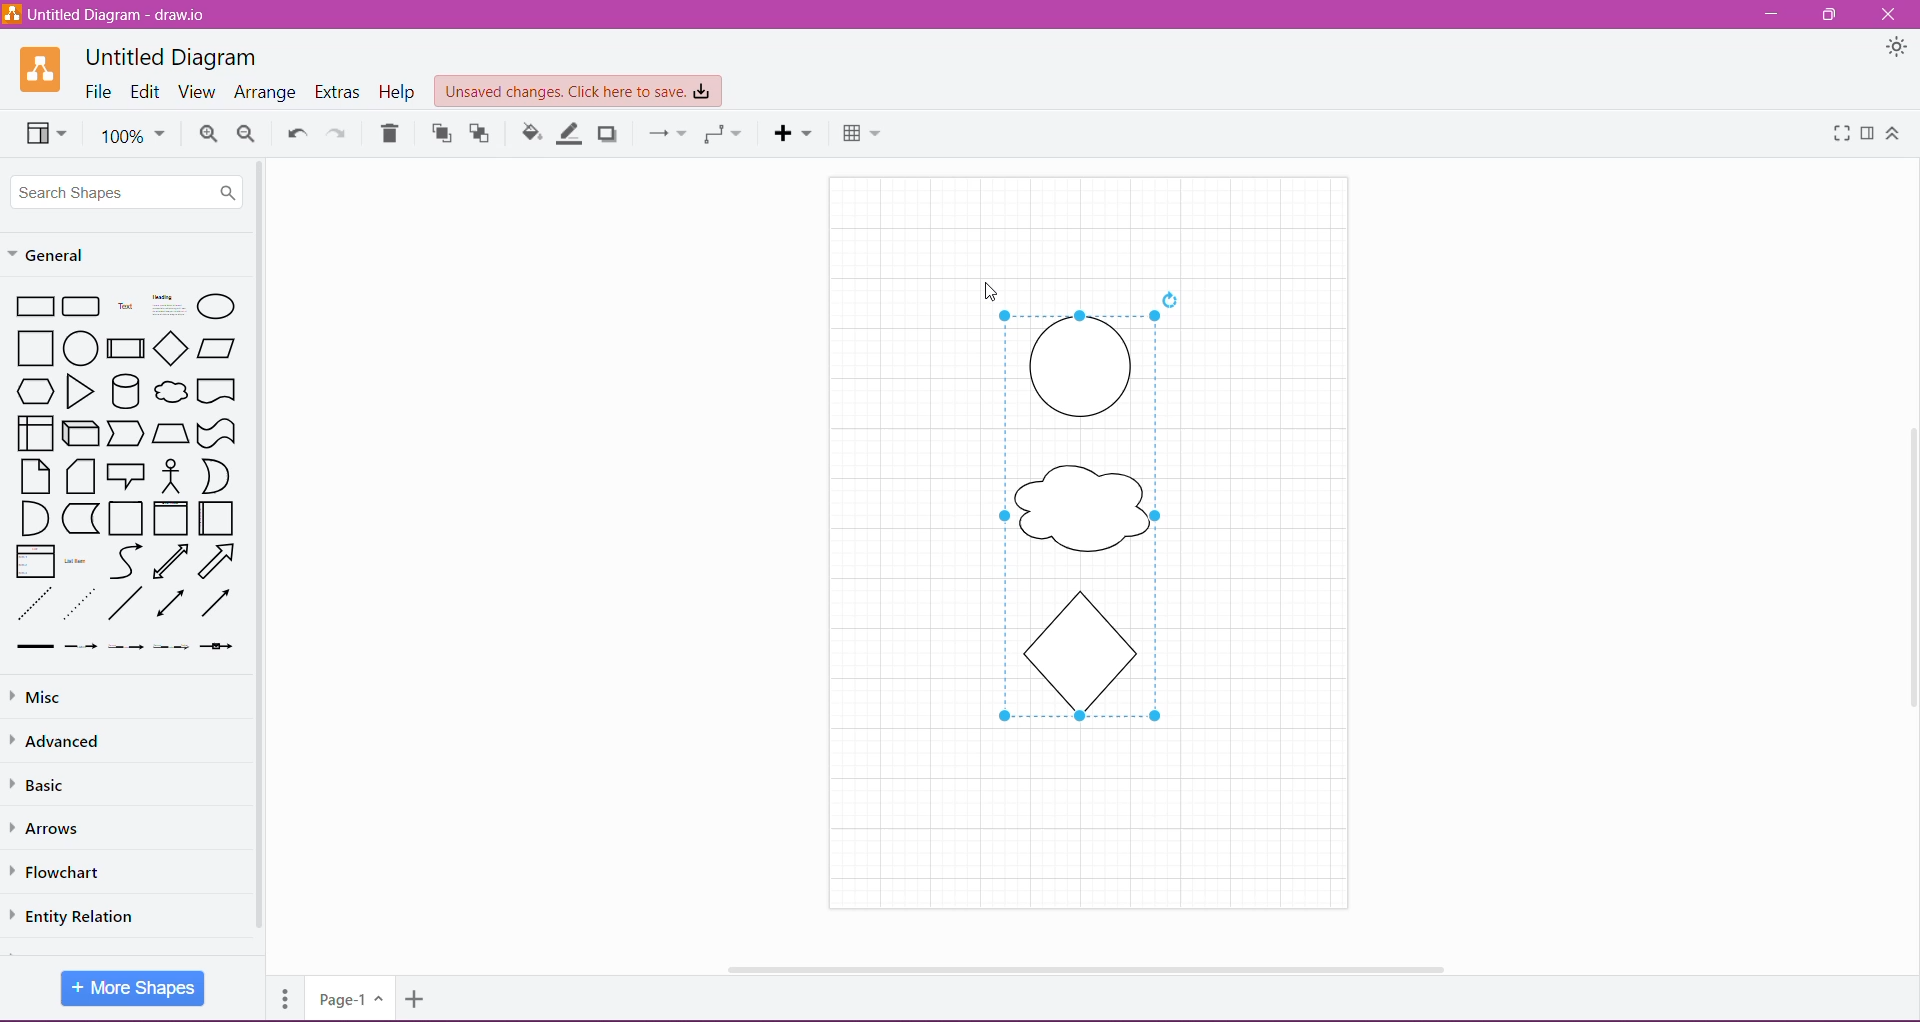  Describe the element at coordinates (49, 785) in the screenshot. I see `Basic` at that location.